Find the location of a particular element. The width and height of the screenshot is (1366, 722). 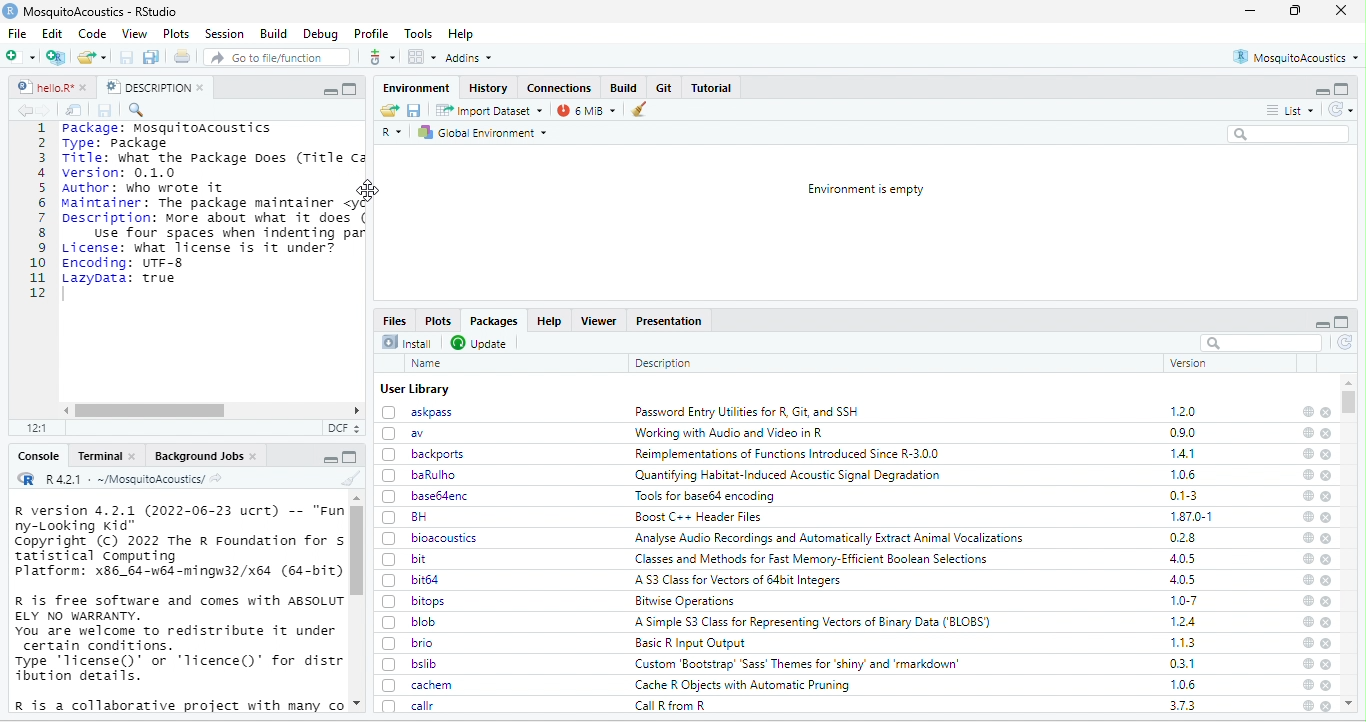

A Simple S3 Class for Representing Vectors of Binary Data (‘BLOBS’) is located at coordinates (809, 622).